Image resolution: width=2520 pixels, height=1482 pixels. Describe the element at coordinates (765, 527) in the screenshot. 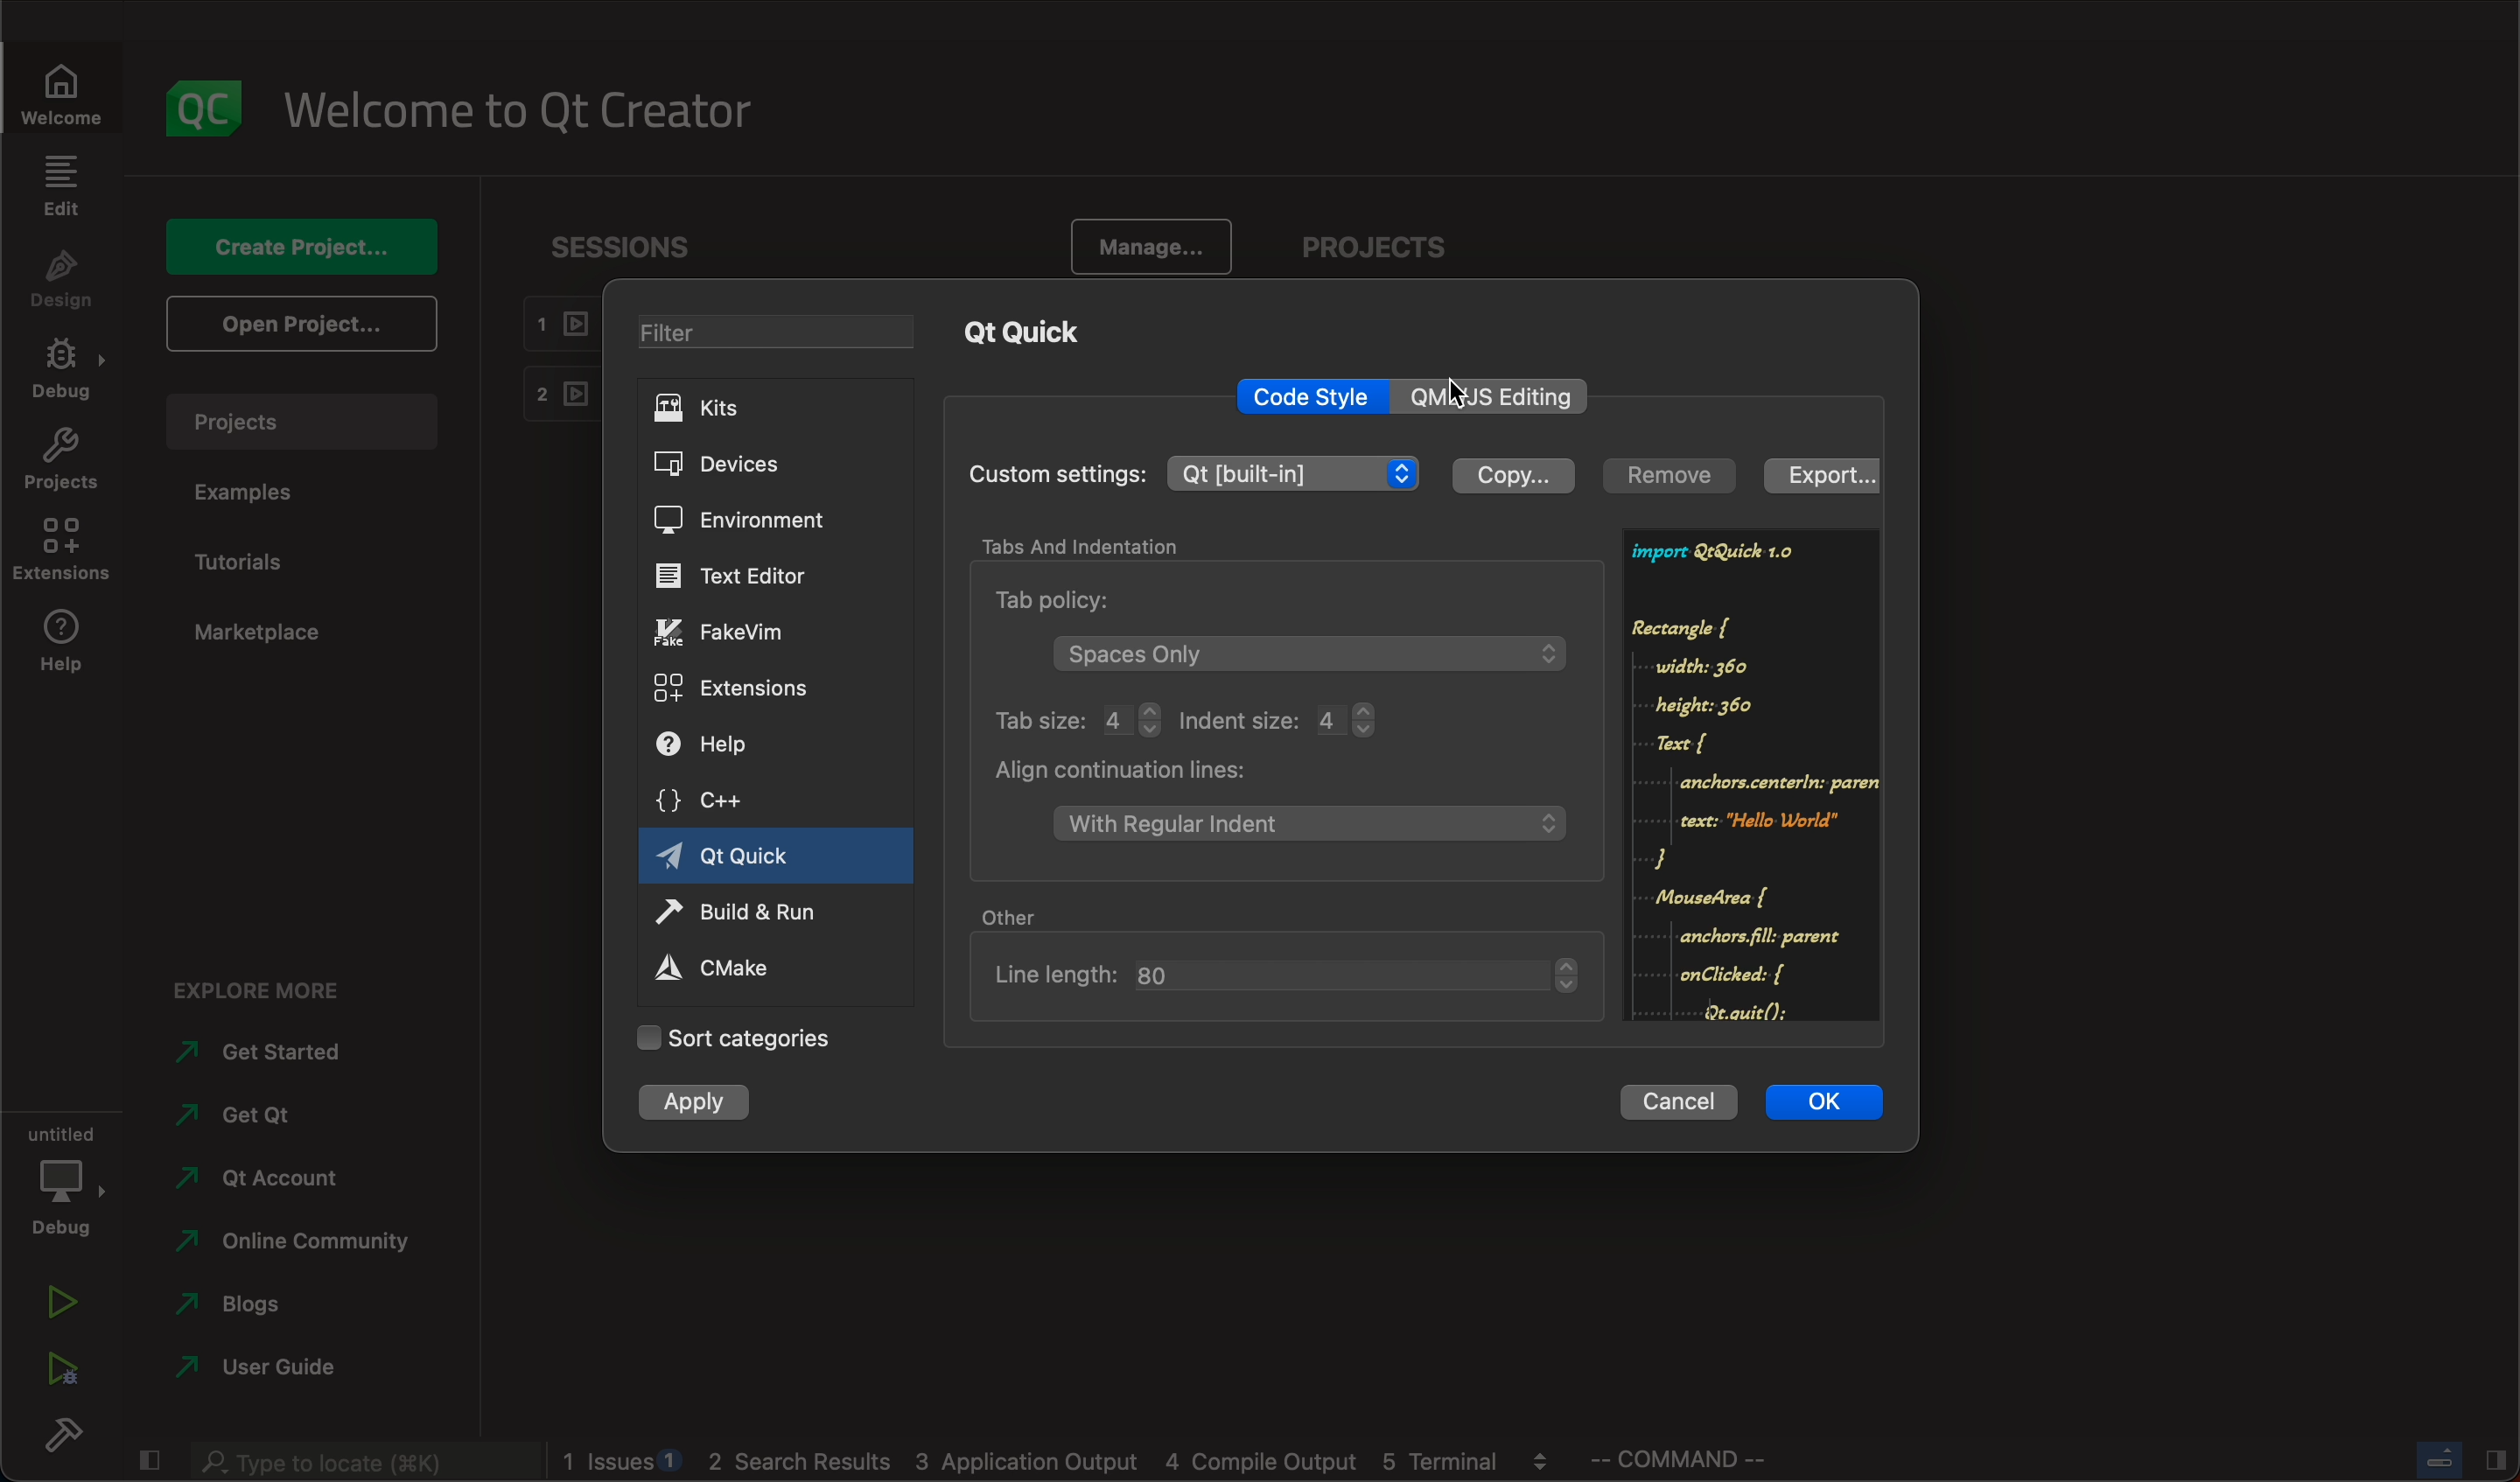

I see `environment` at that location.